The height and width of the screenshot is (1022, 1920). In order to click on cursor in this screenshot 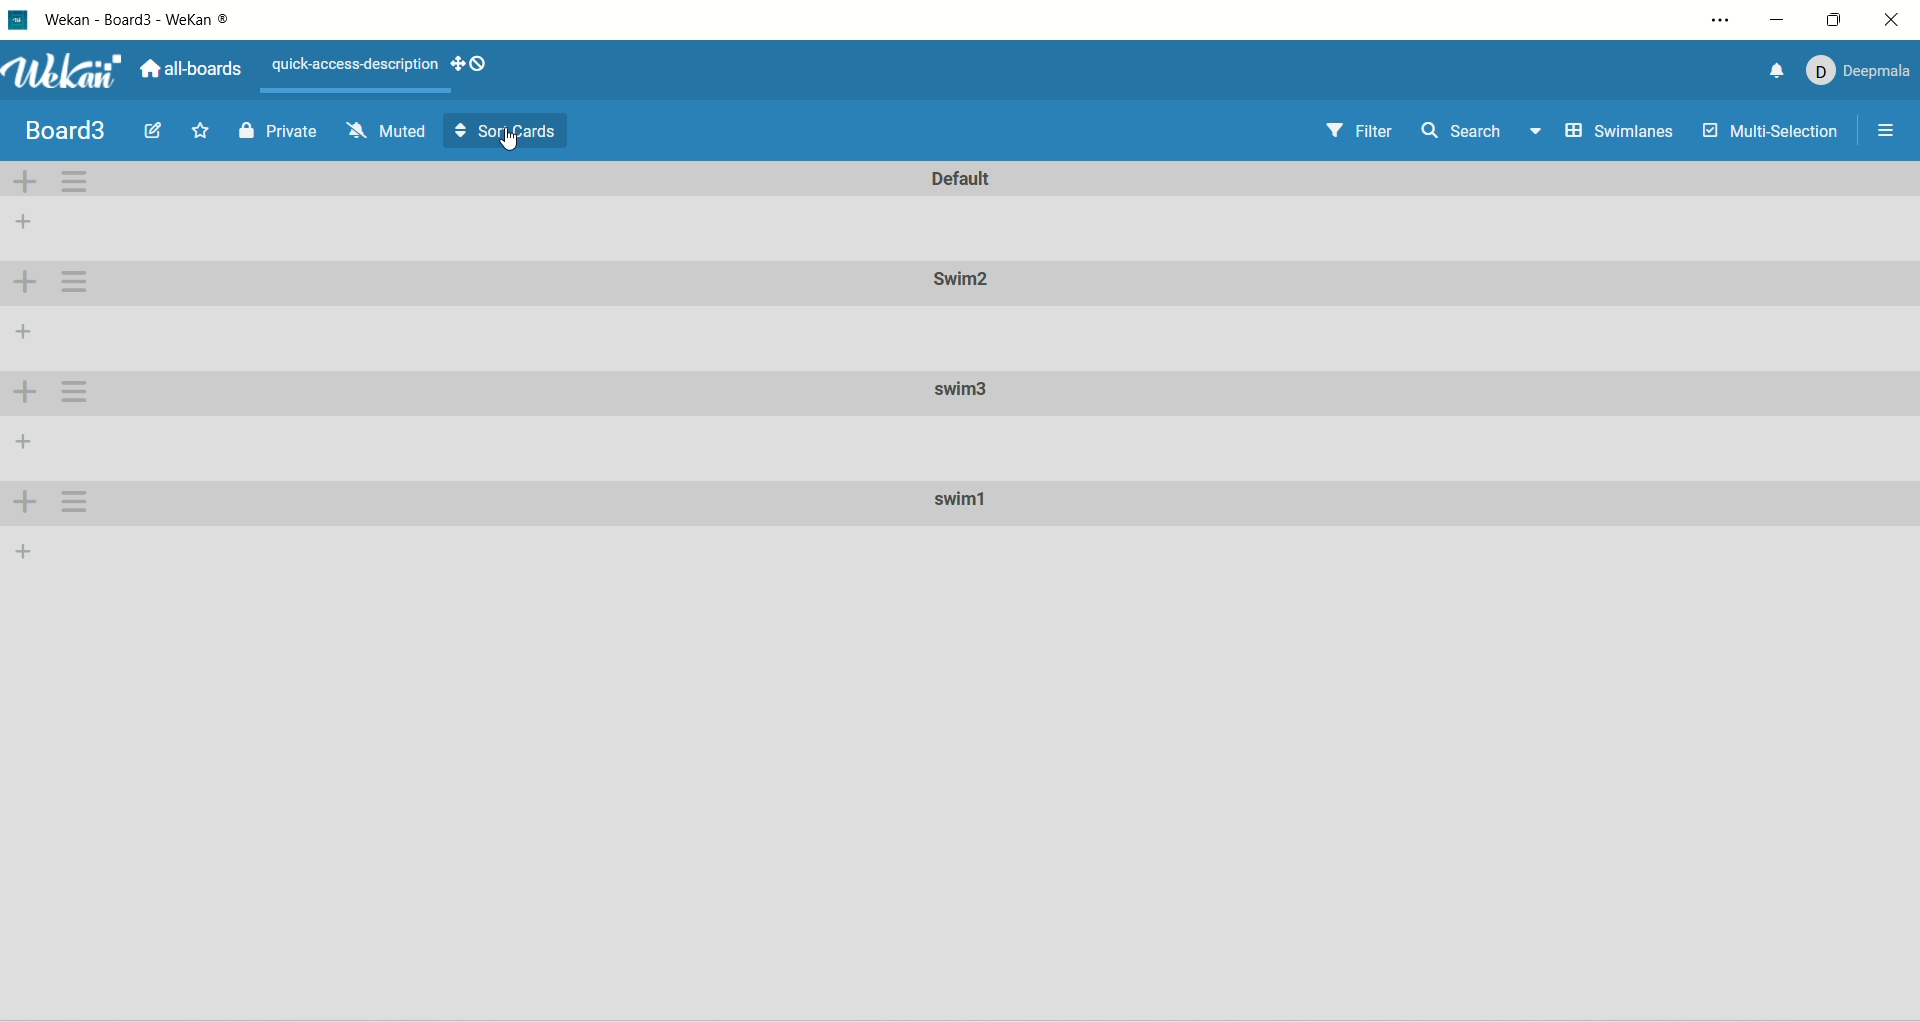, I will do `click(509, 138)`.